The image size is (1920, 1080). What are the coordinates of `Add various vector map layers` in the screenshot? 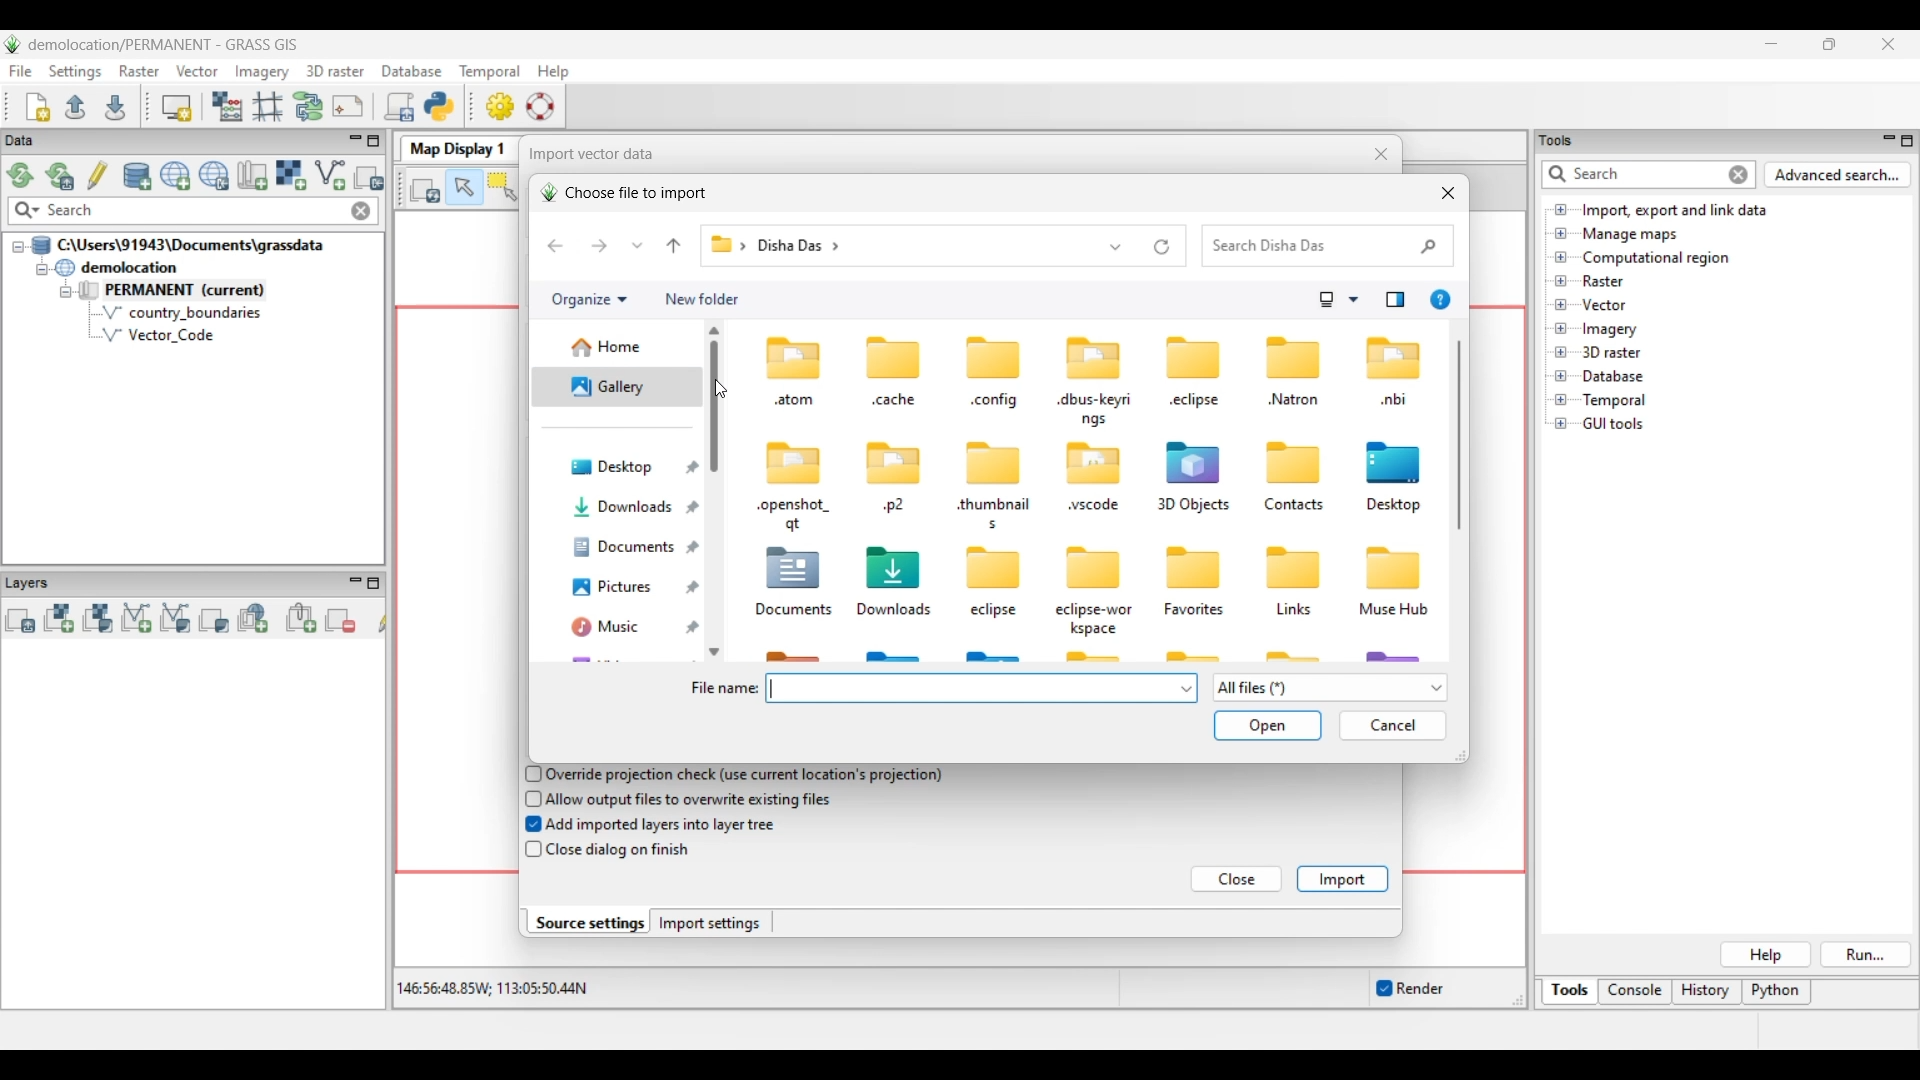 It's located at (176, 618).